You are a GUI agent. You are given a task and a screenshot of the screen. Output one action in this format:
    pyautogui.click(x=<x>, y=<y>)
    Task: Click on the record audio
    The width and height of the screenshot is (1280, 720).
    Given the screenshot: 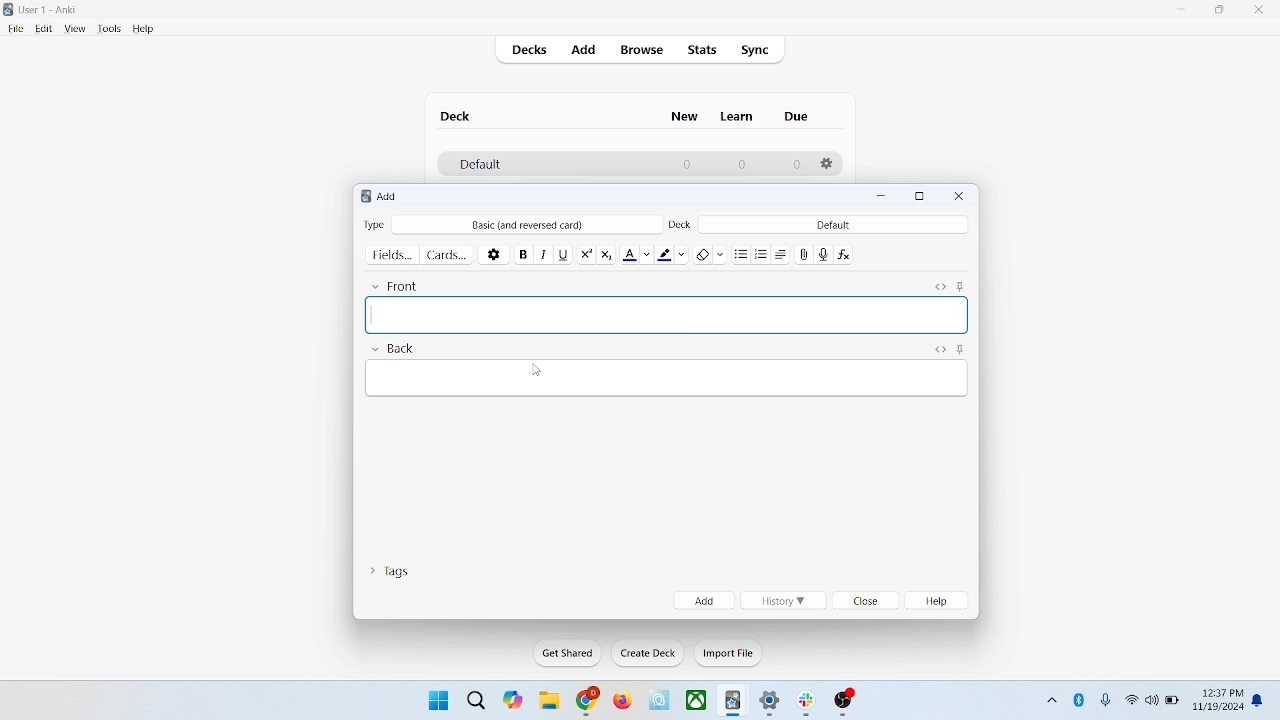 What is the action you would take?
    pyautogui.click(x=824, y=254)
    